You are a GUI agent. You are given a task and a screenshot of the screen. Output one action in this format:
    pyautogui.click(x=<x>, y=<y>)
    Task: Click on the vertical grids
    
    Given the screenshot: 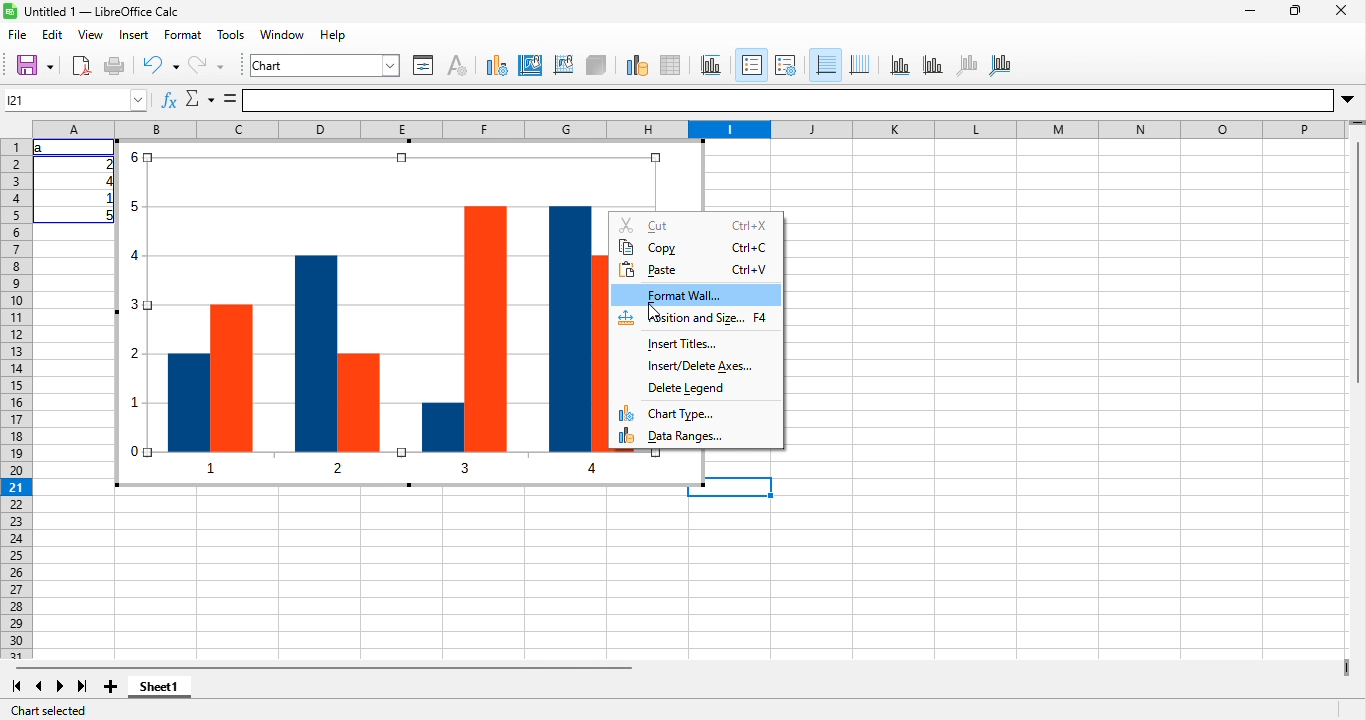 What is the action you would take?
    pyautogui.click(x=860, y=66)
    